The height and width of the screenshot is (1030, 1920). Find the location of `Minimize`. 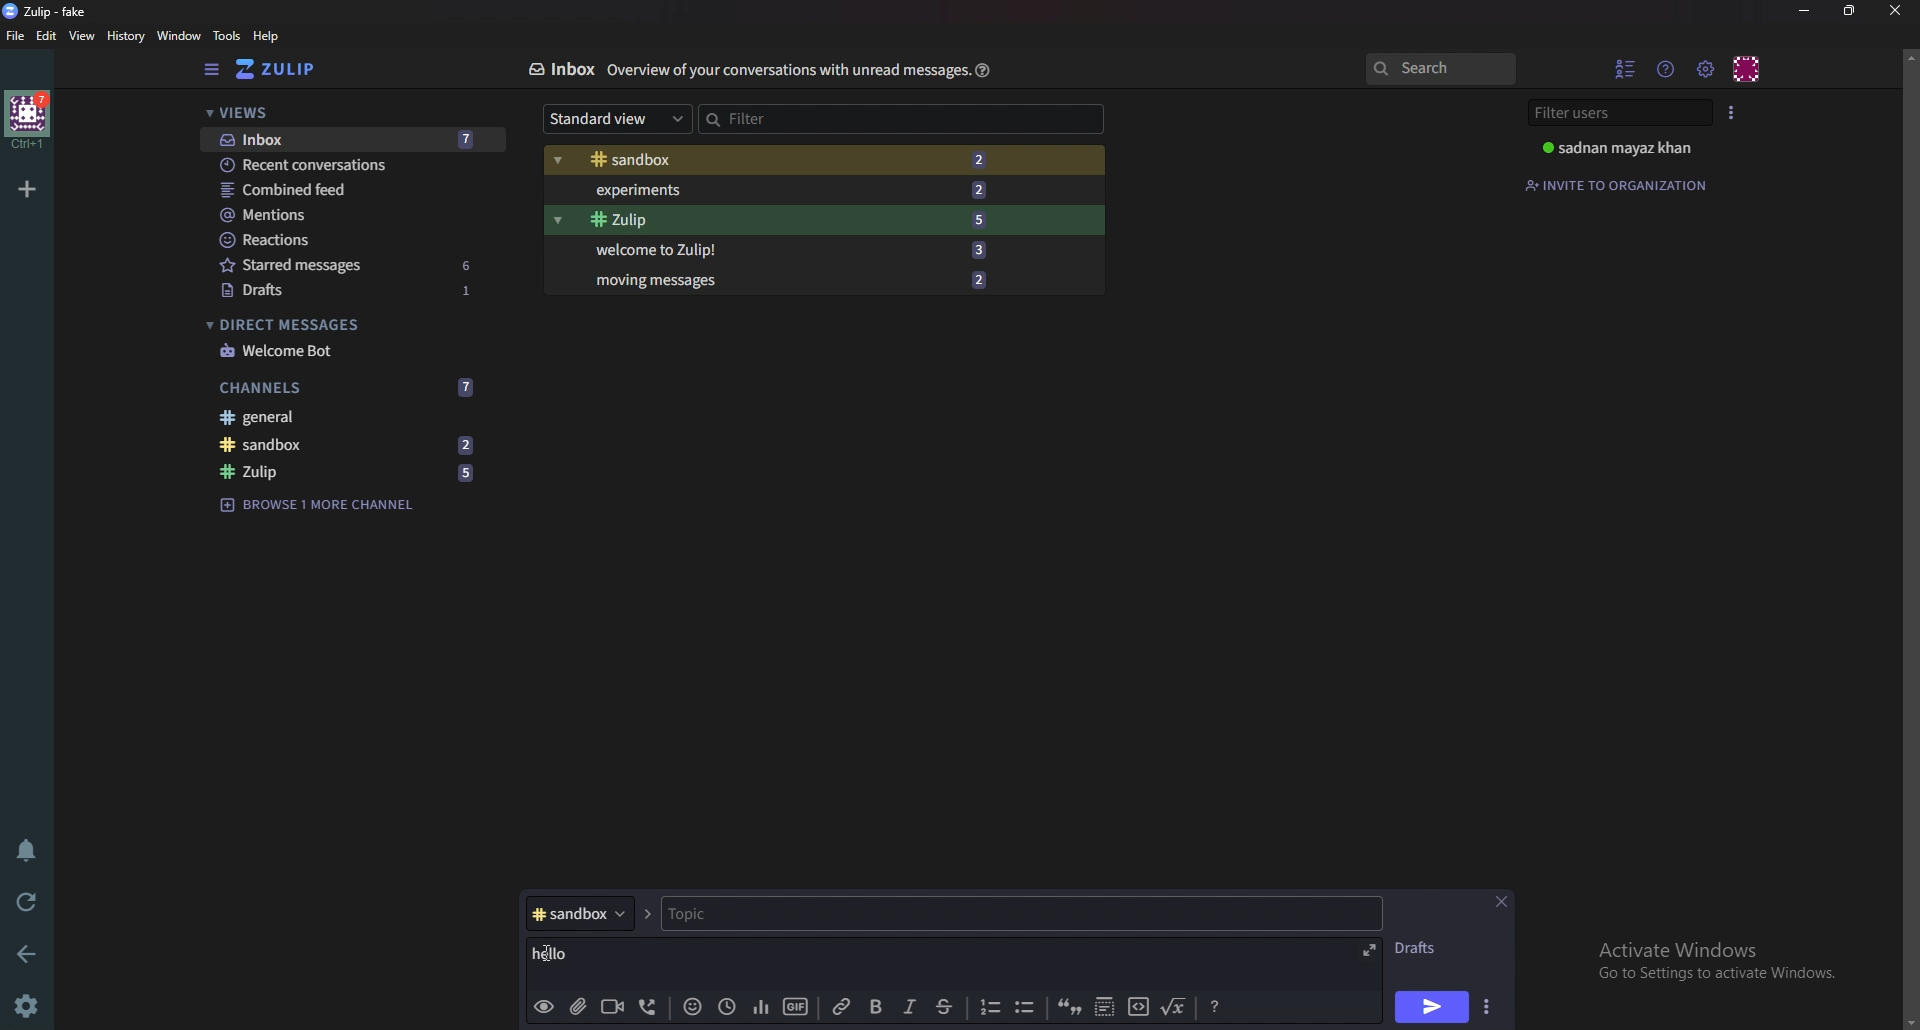

Minimize is located at coordinates (1805, 11).